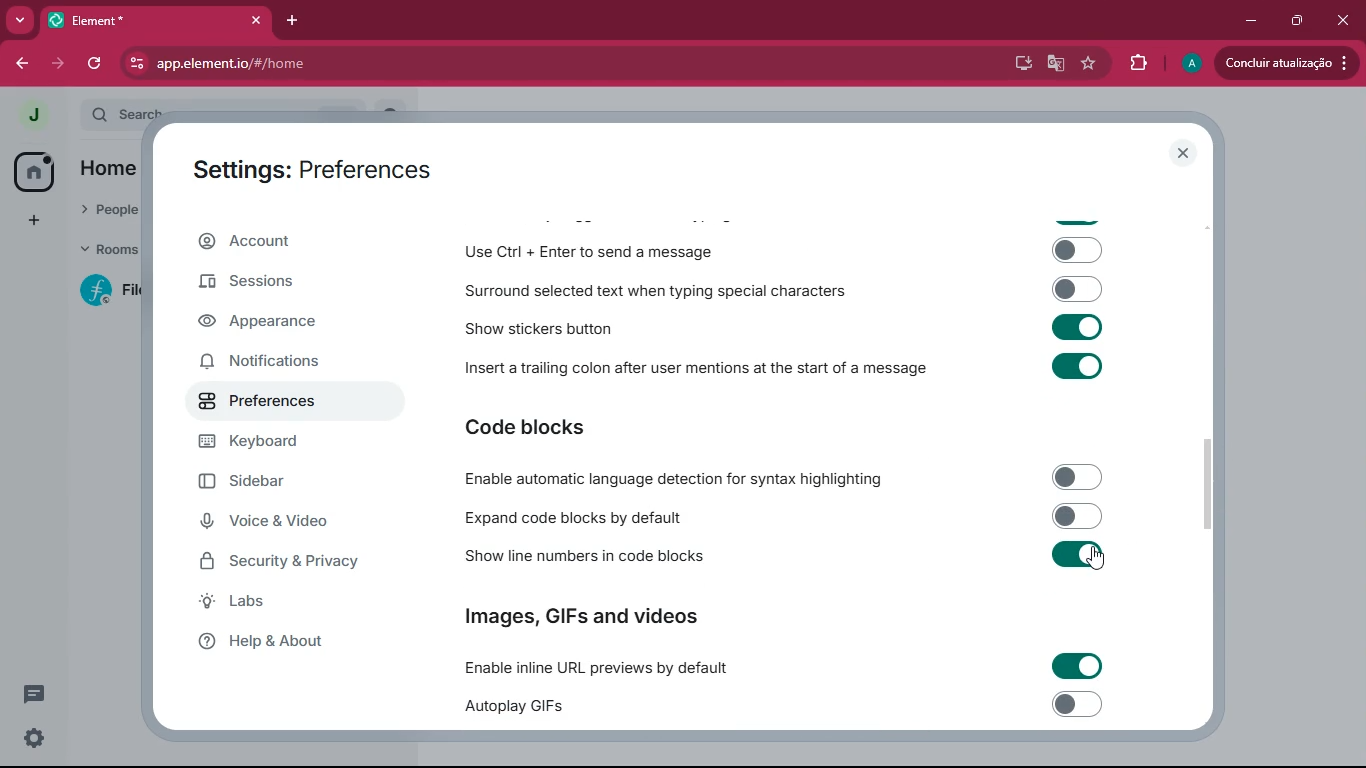 This screenshot has height=768, width=1366. Describe the element at coordinates (27, 116) in the screenshot. I see `profile picture` at that location.